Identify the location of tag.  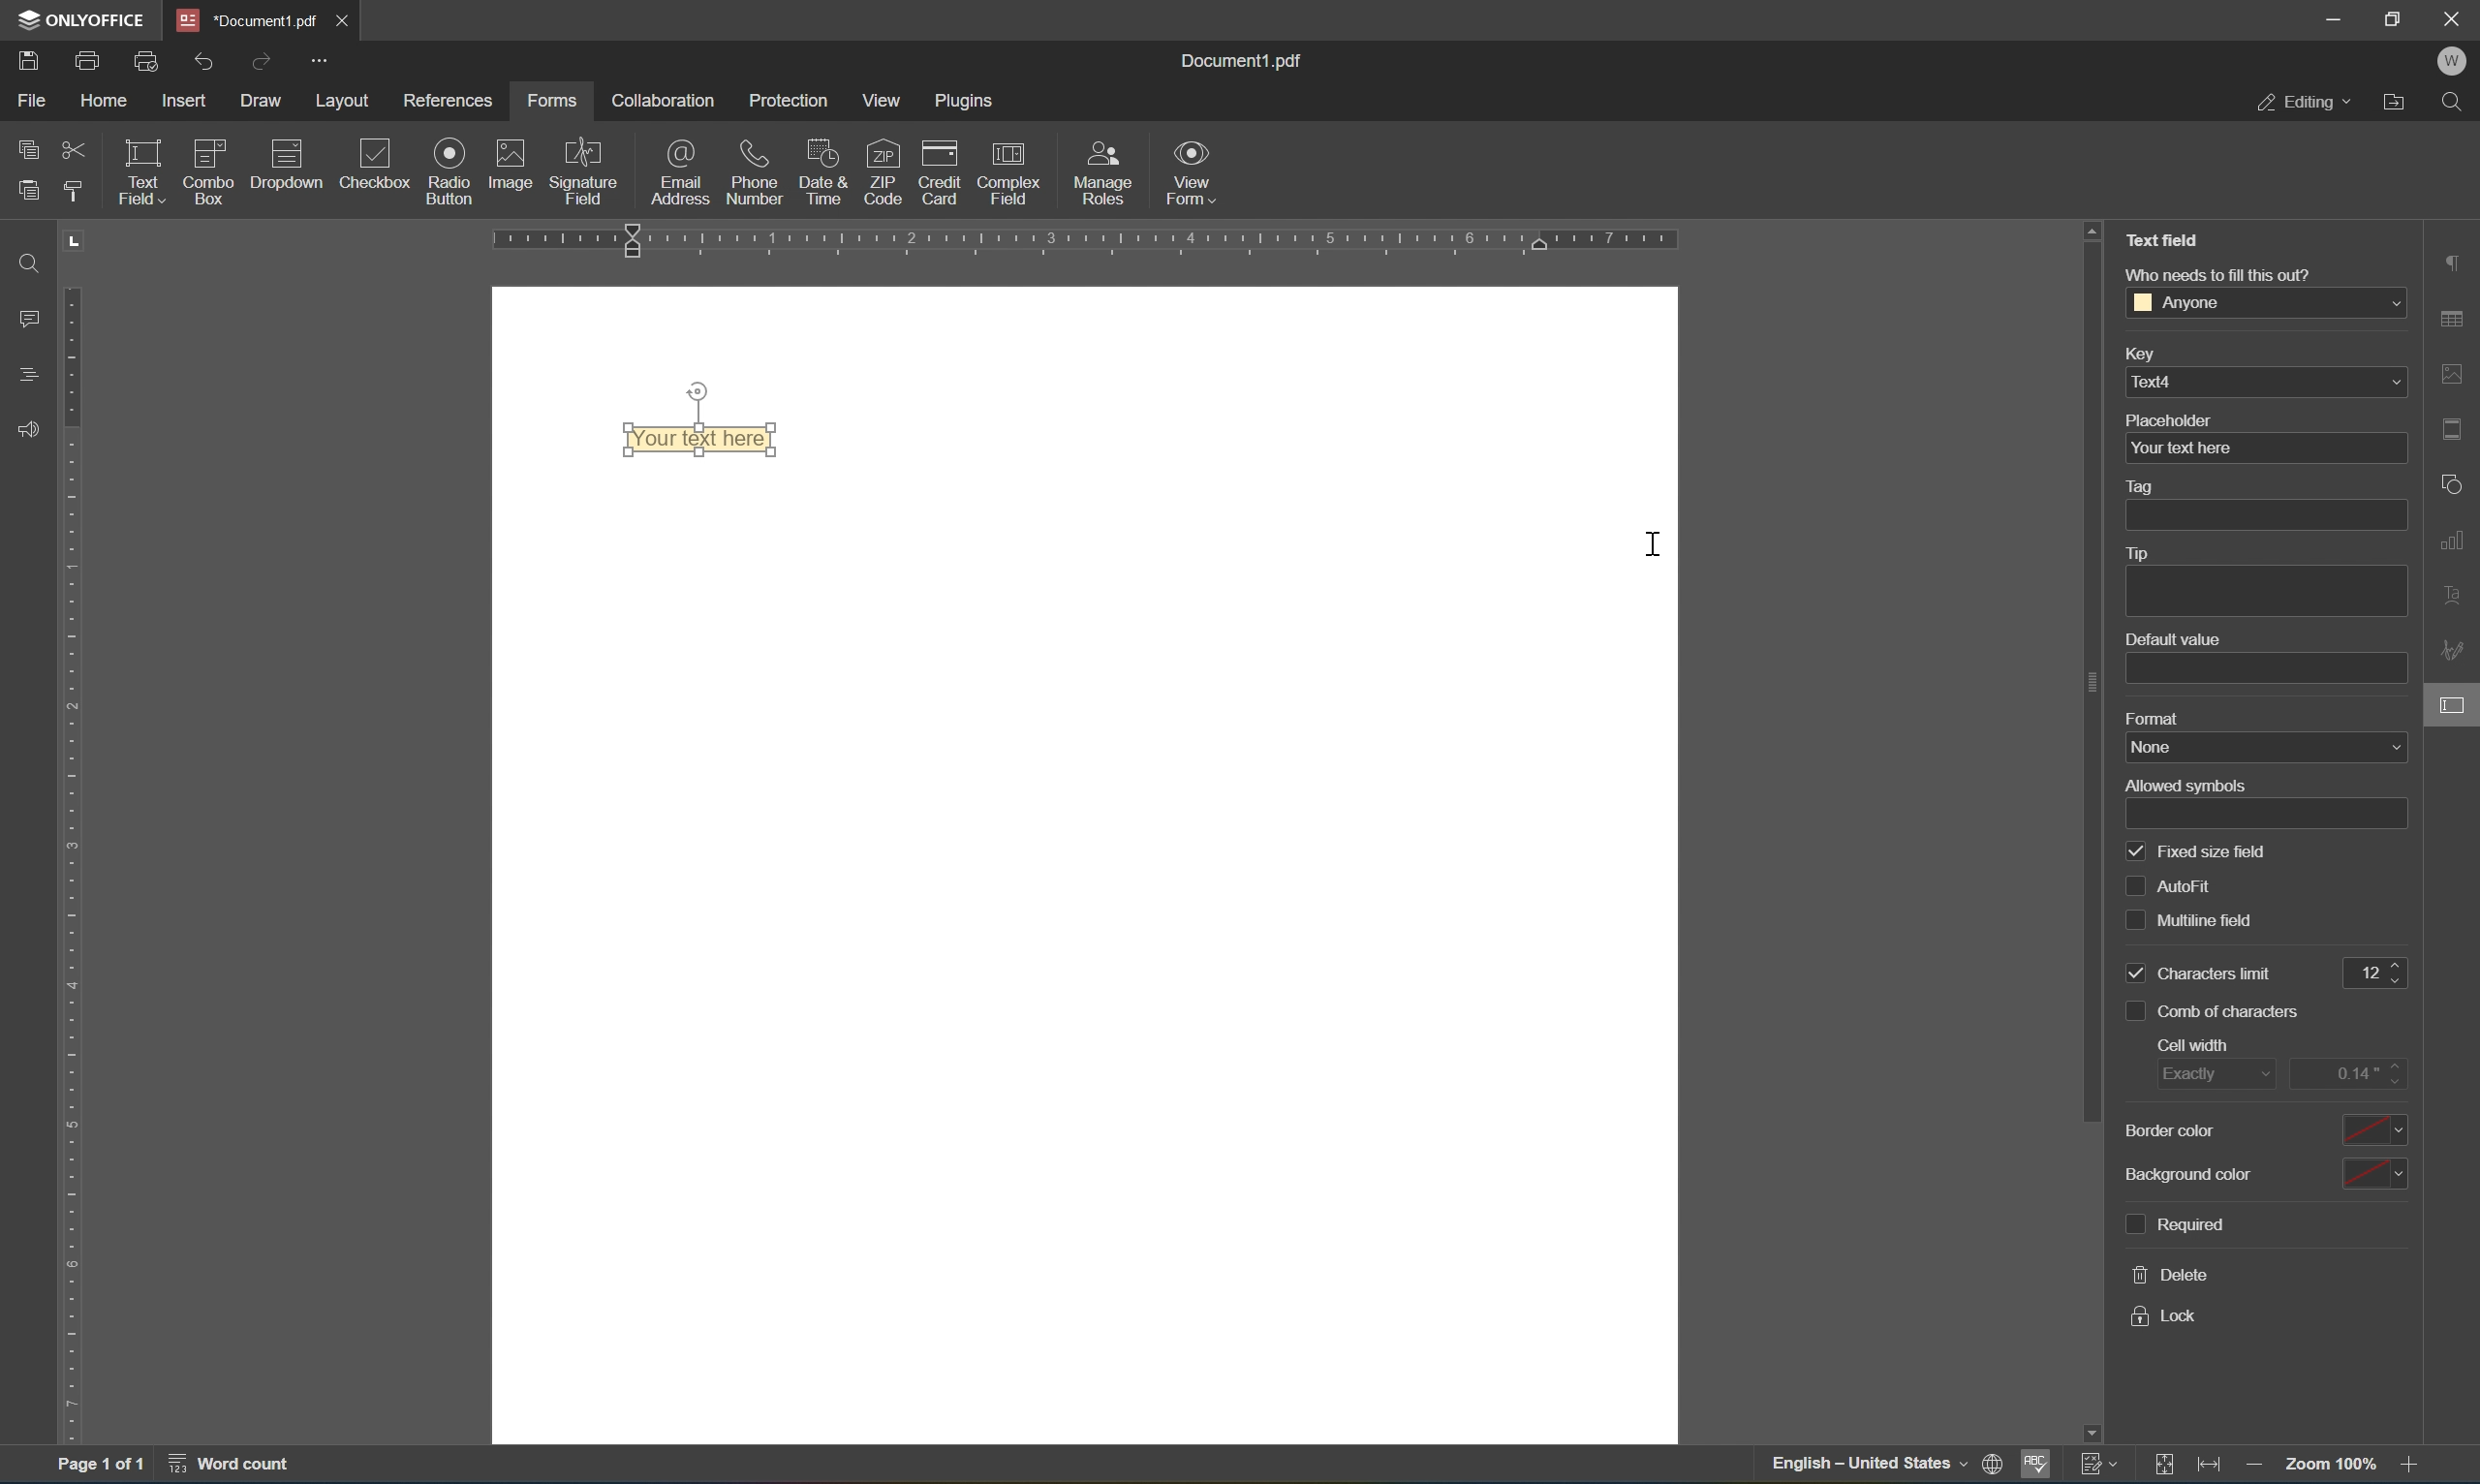
(2143, 485).